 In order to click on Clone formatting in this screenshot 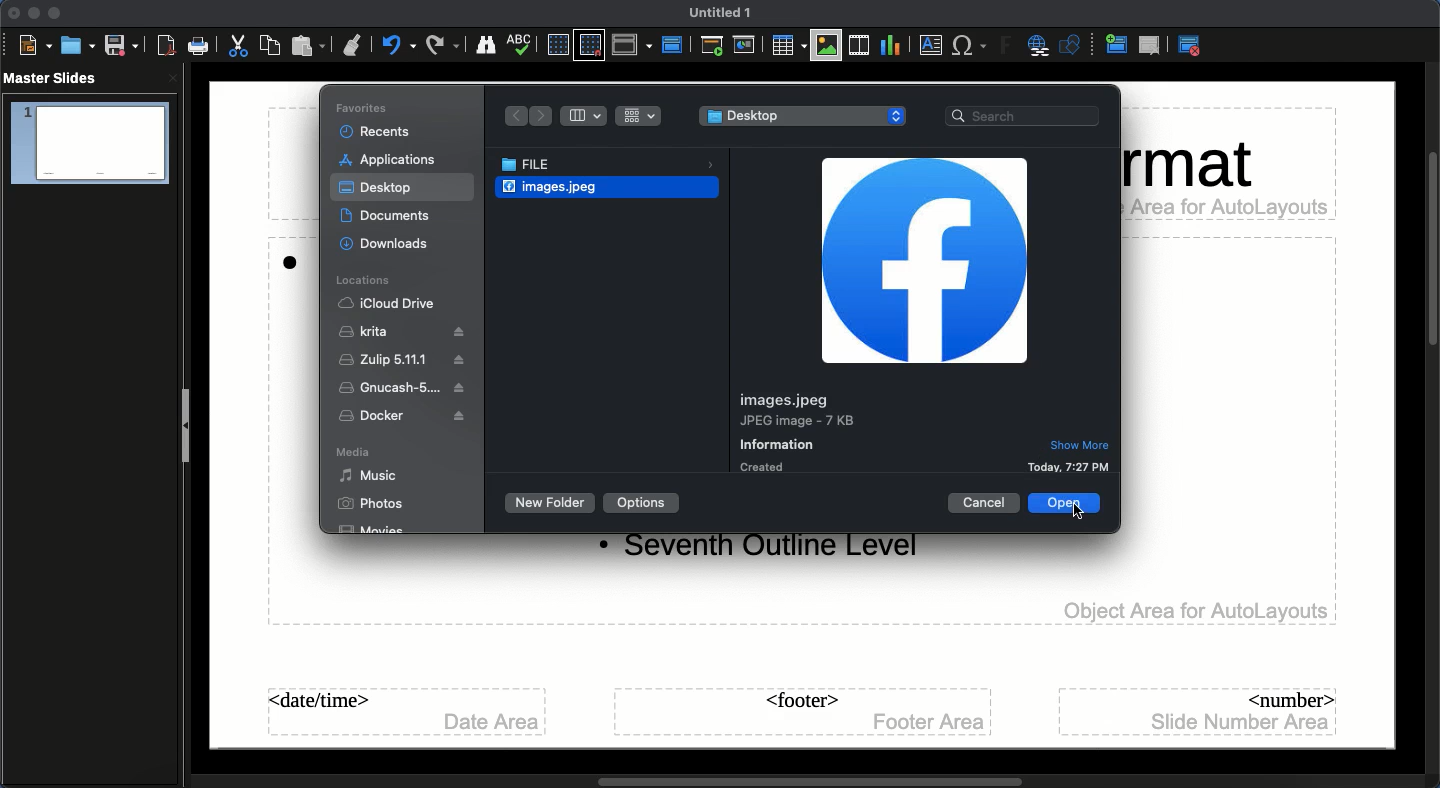, I will do `click(355, 46)`.